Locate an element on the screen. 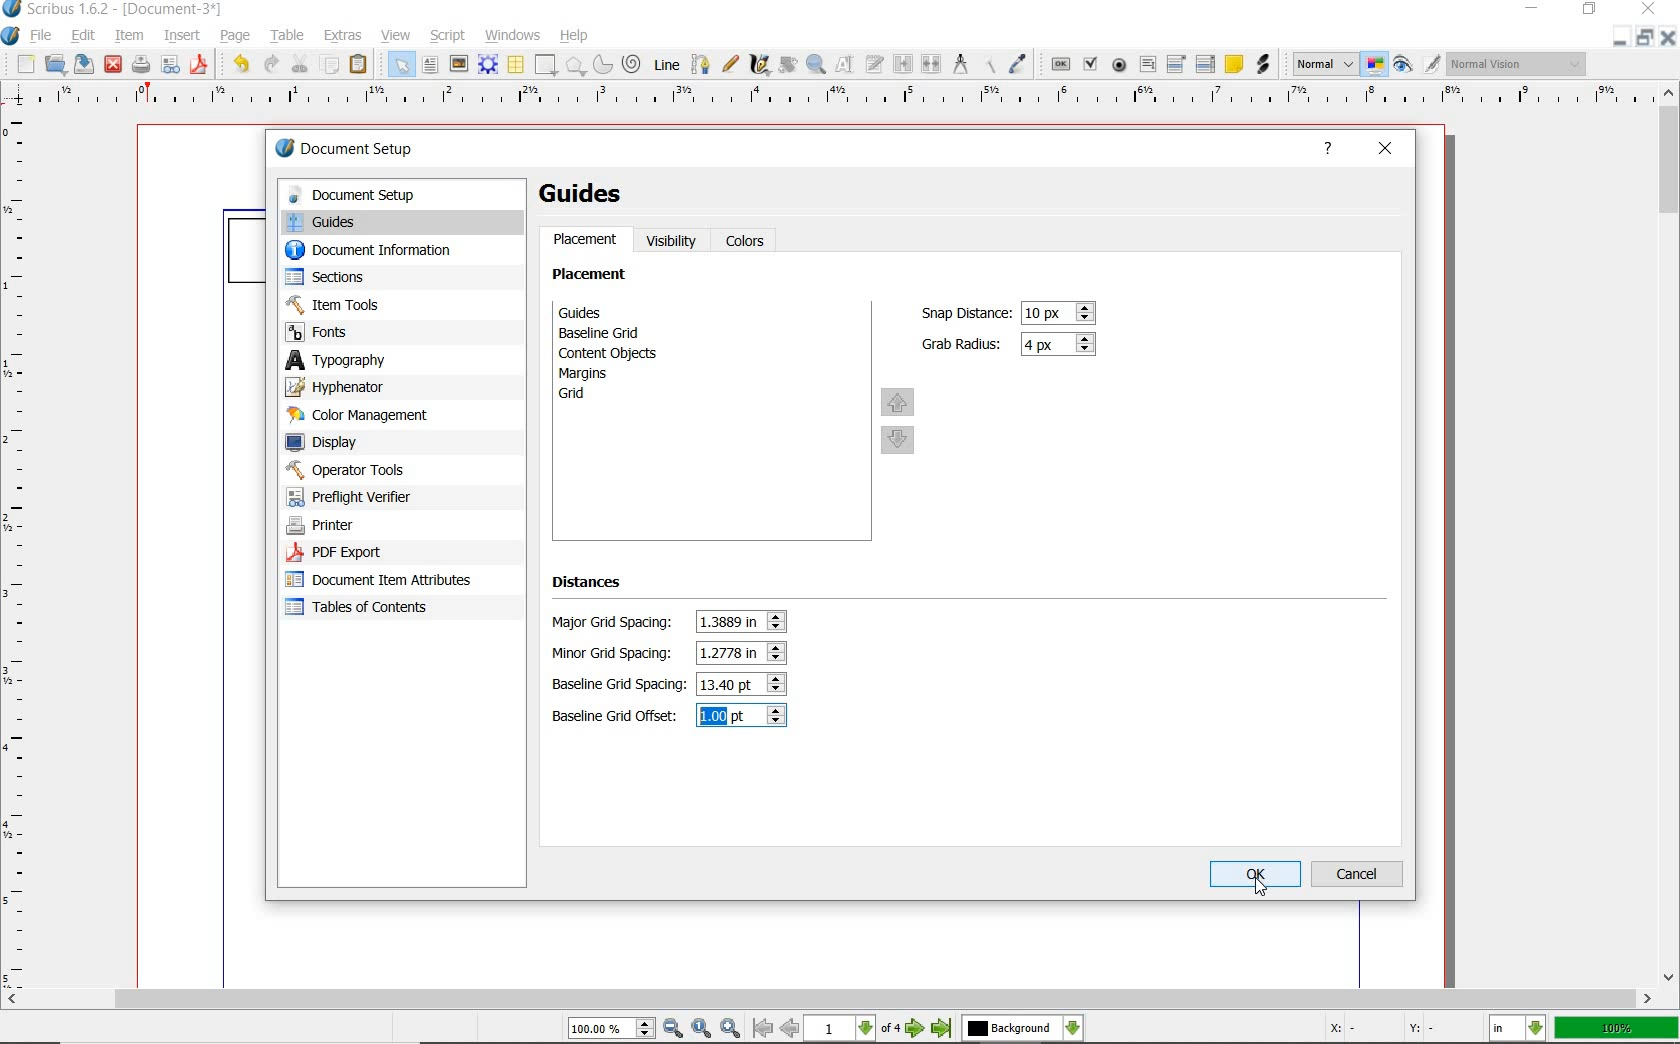 The width and height of the screenshot is (1680, 1044). visual appearance of the display is located at coordinates (1518, 65).